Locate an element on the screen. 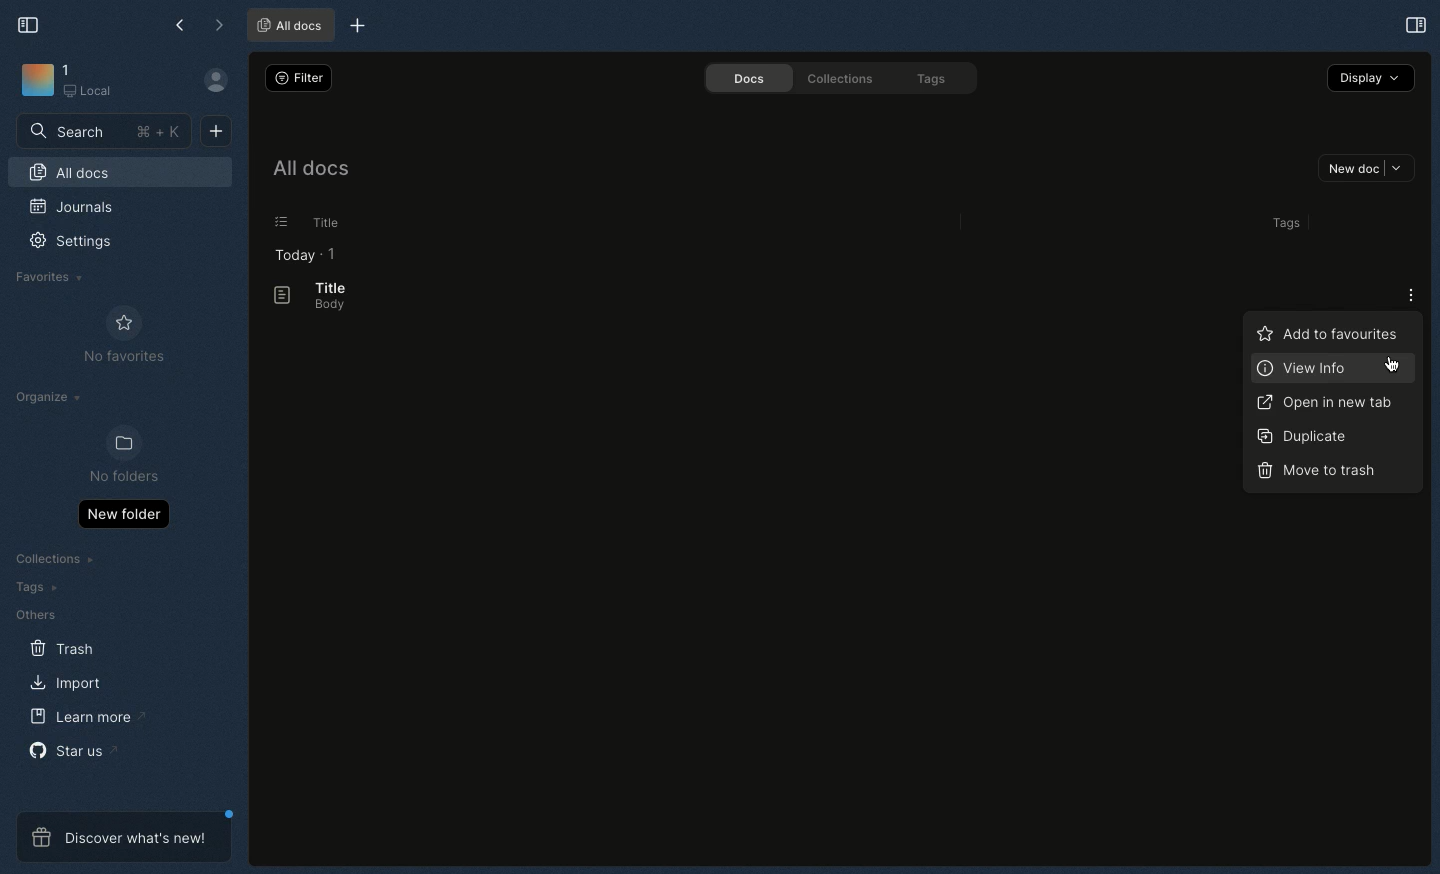 The height and width of the screenshot is (874, 1440). Collections is located at coordinates (836, 78).